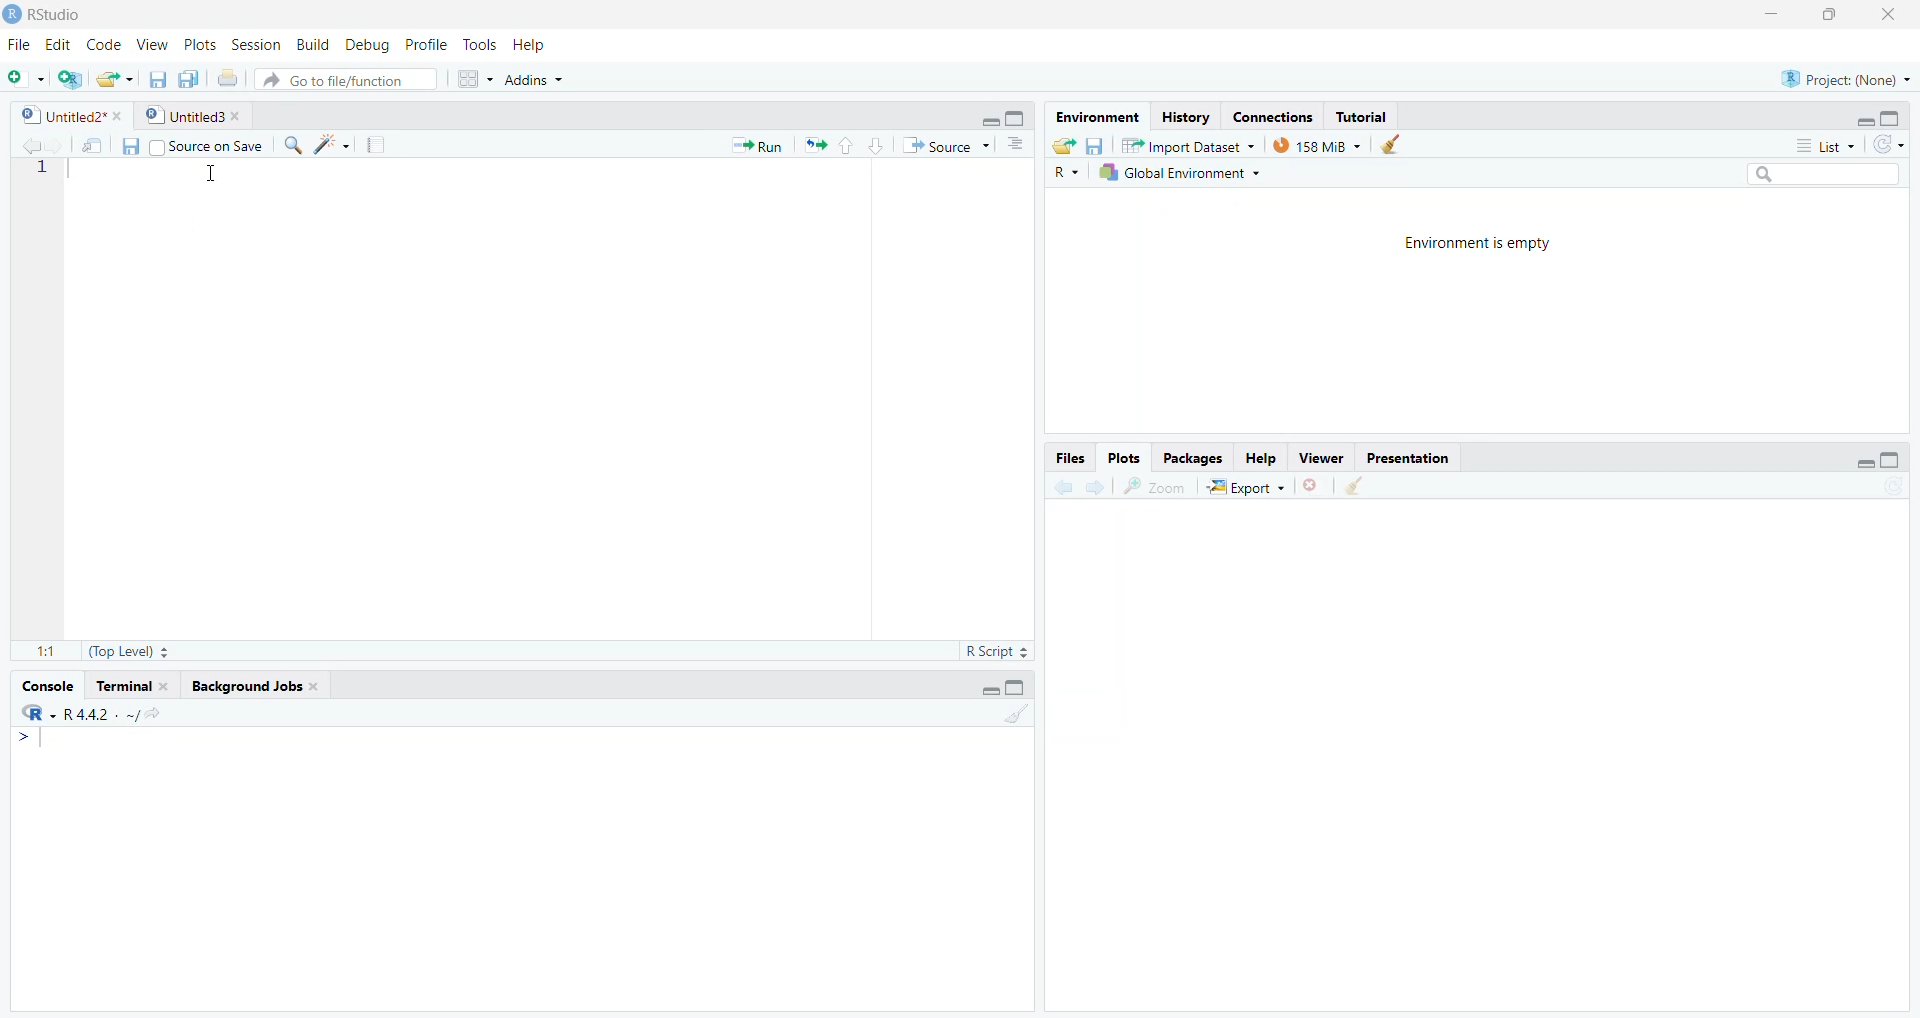  I want to click on Maximize, so click(1837, 20).